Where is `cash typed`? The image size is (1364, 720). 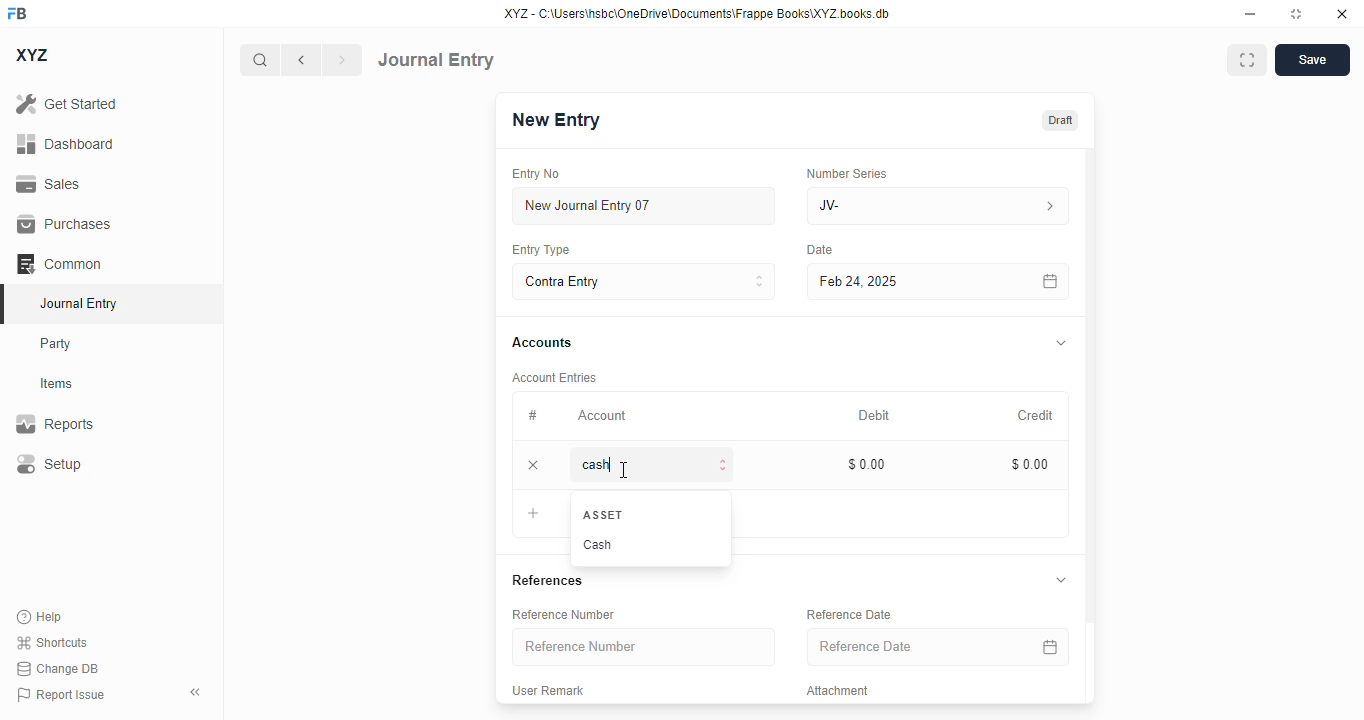 cash typed is located at coordinates (655, 464).